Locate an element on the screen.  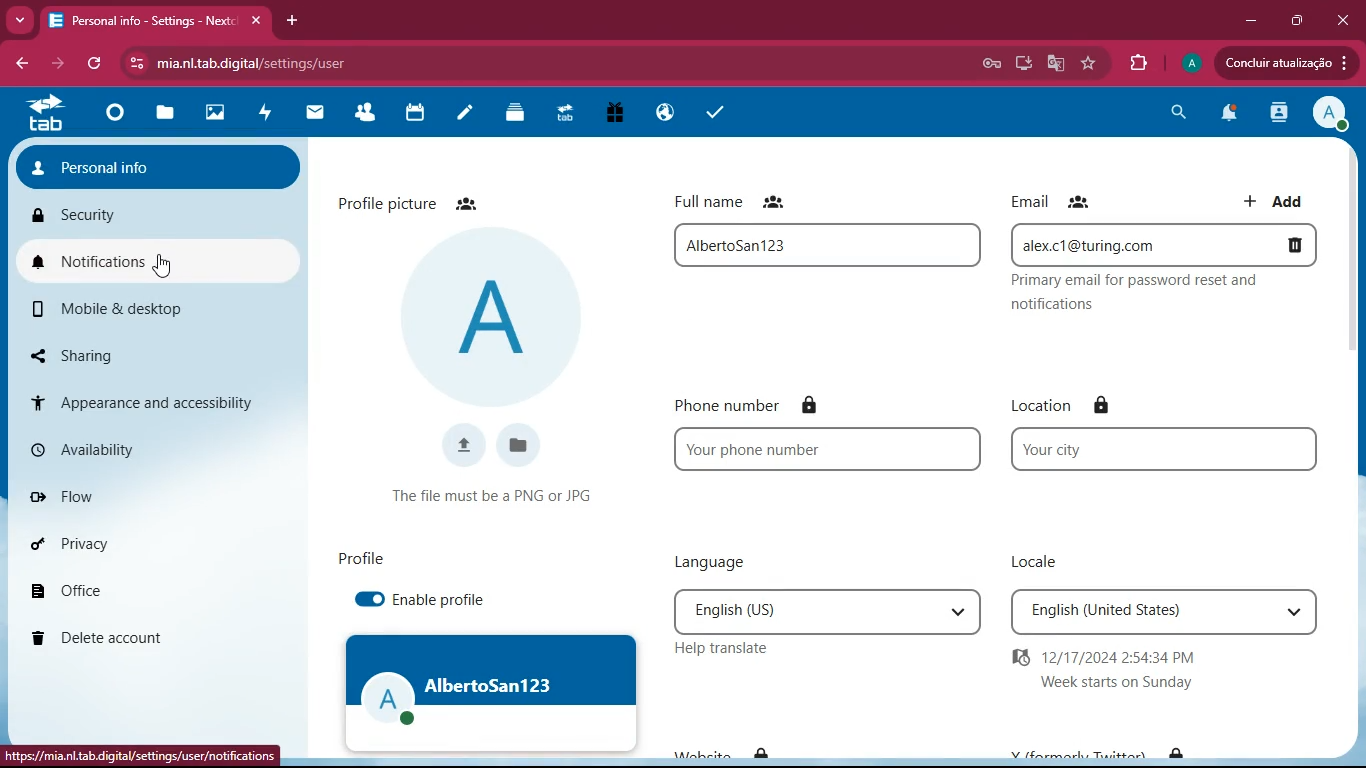
privacy is located at coordinates (97, 540).